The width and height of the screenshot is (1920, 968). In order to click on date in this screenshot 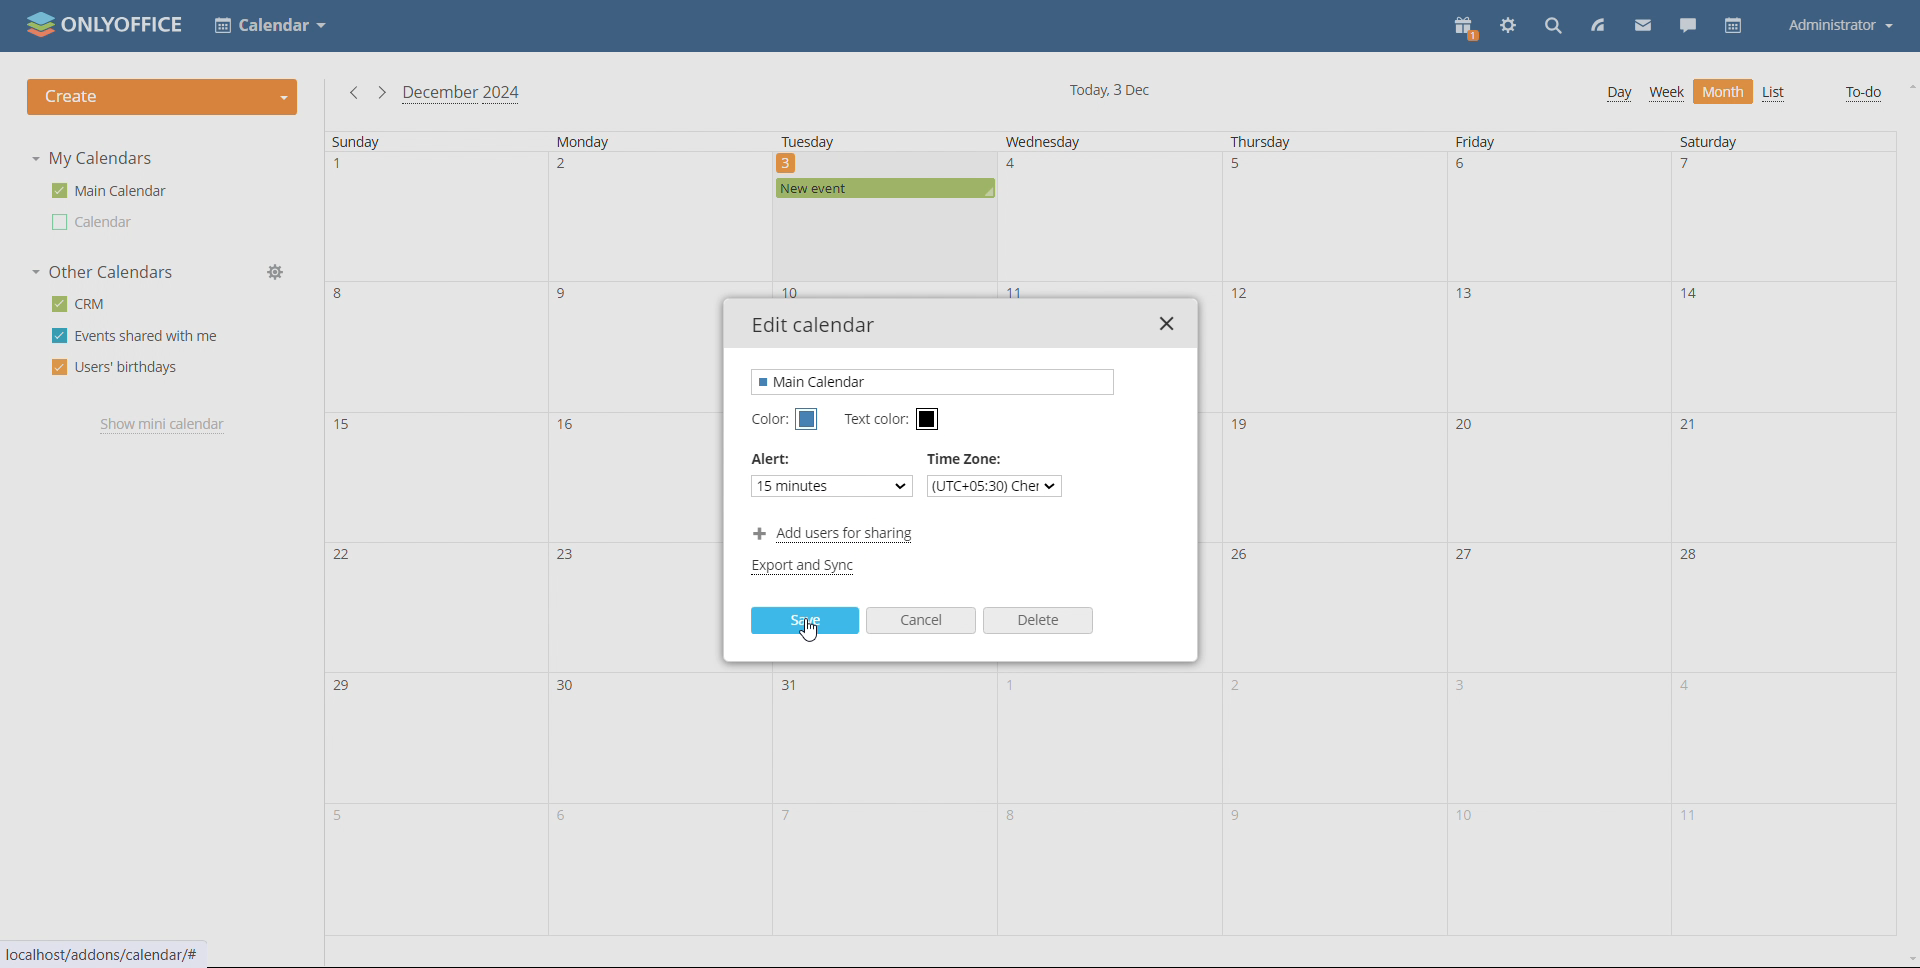, I will do `click(430, 737)`.